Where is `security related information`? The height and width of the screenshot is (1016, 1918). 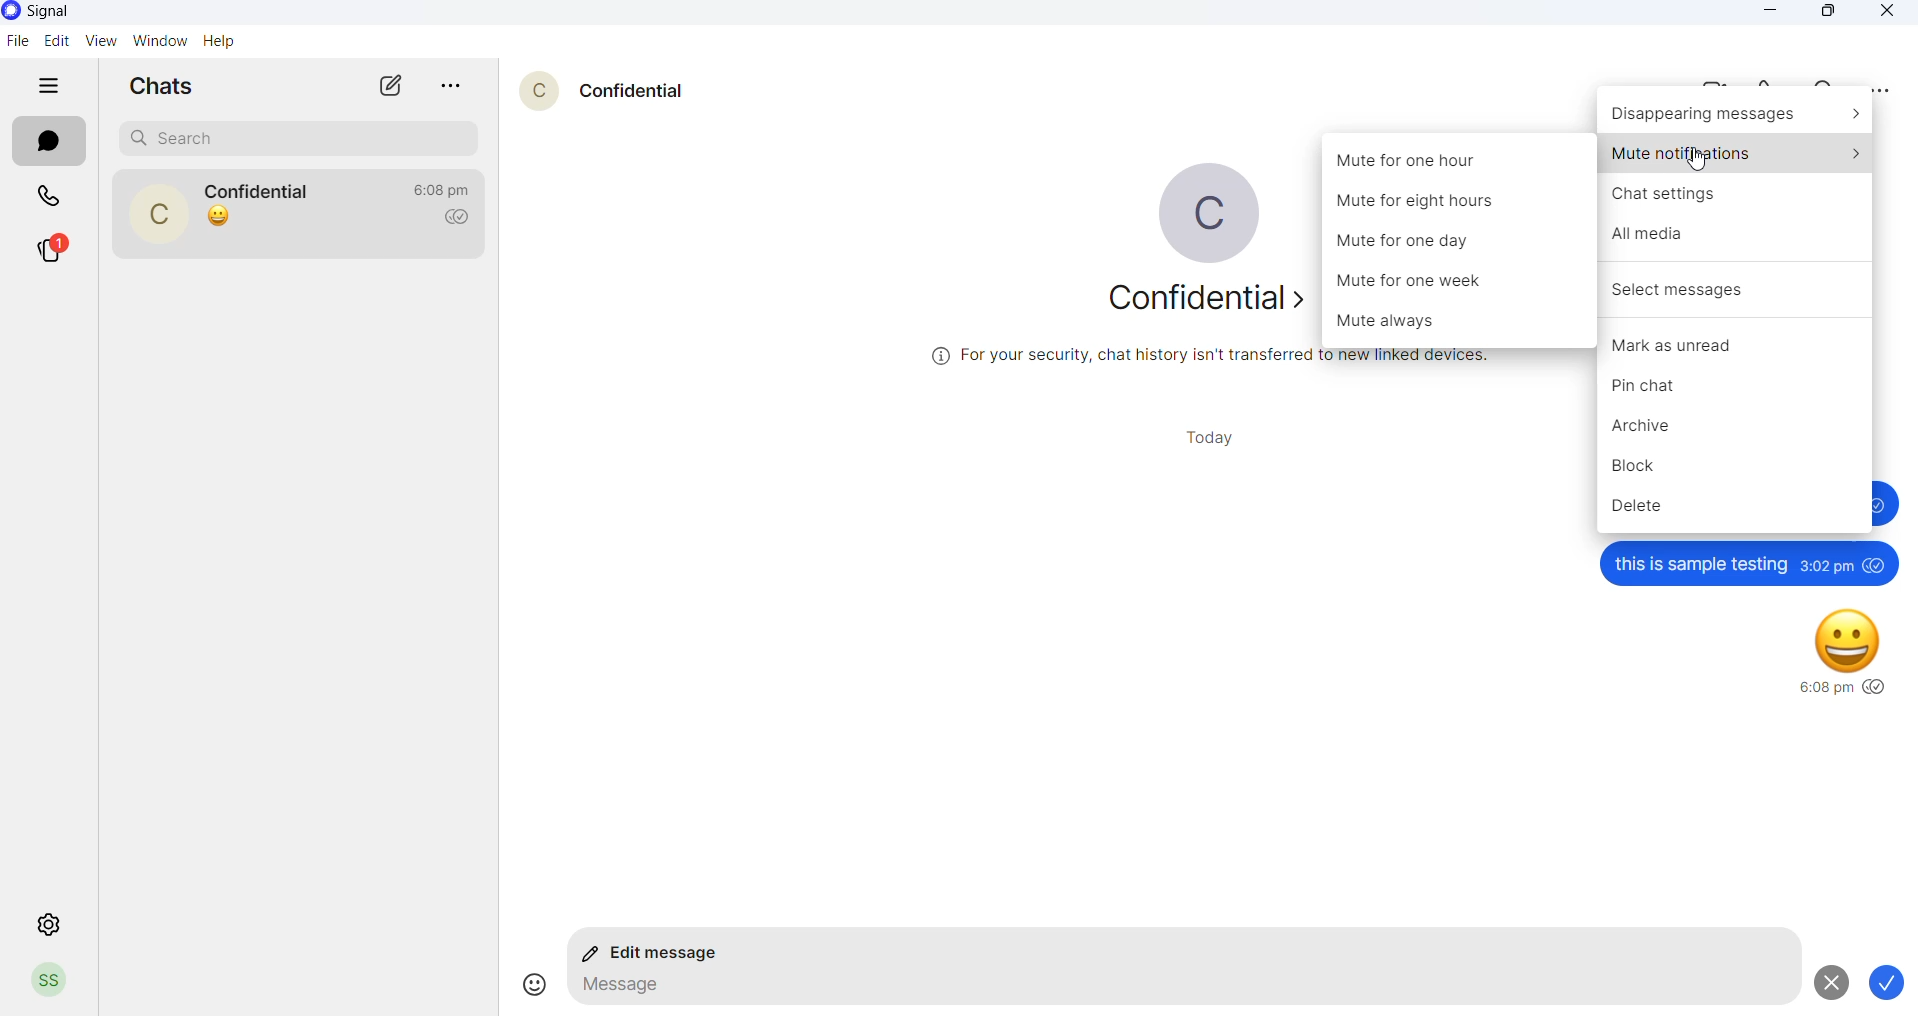
security related information is located at coordinates (1214, 356).